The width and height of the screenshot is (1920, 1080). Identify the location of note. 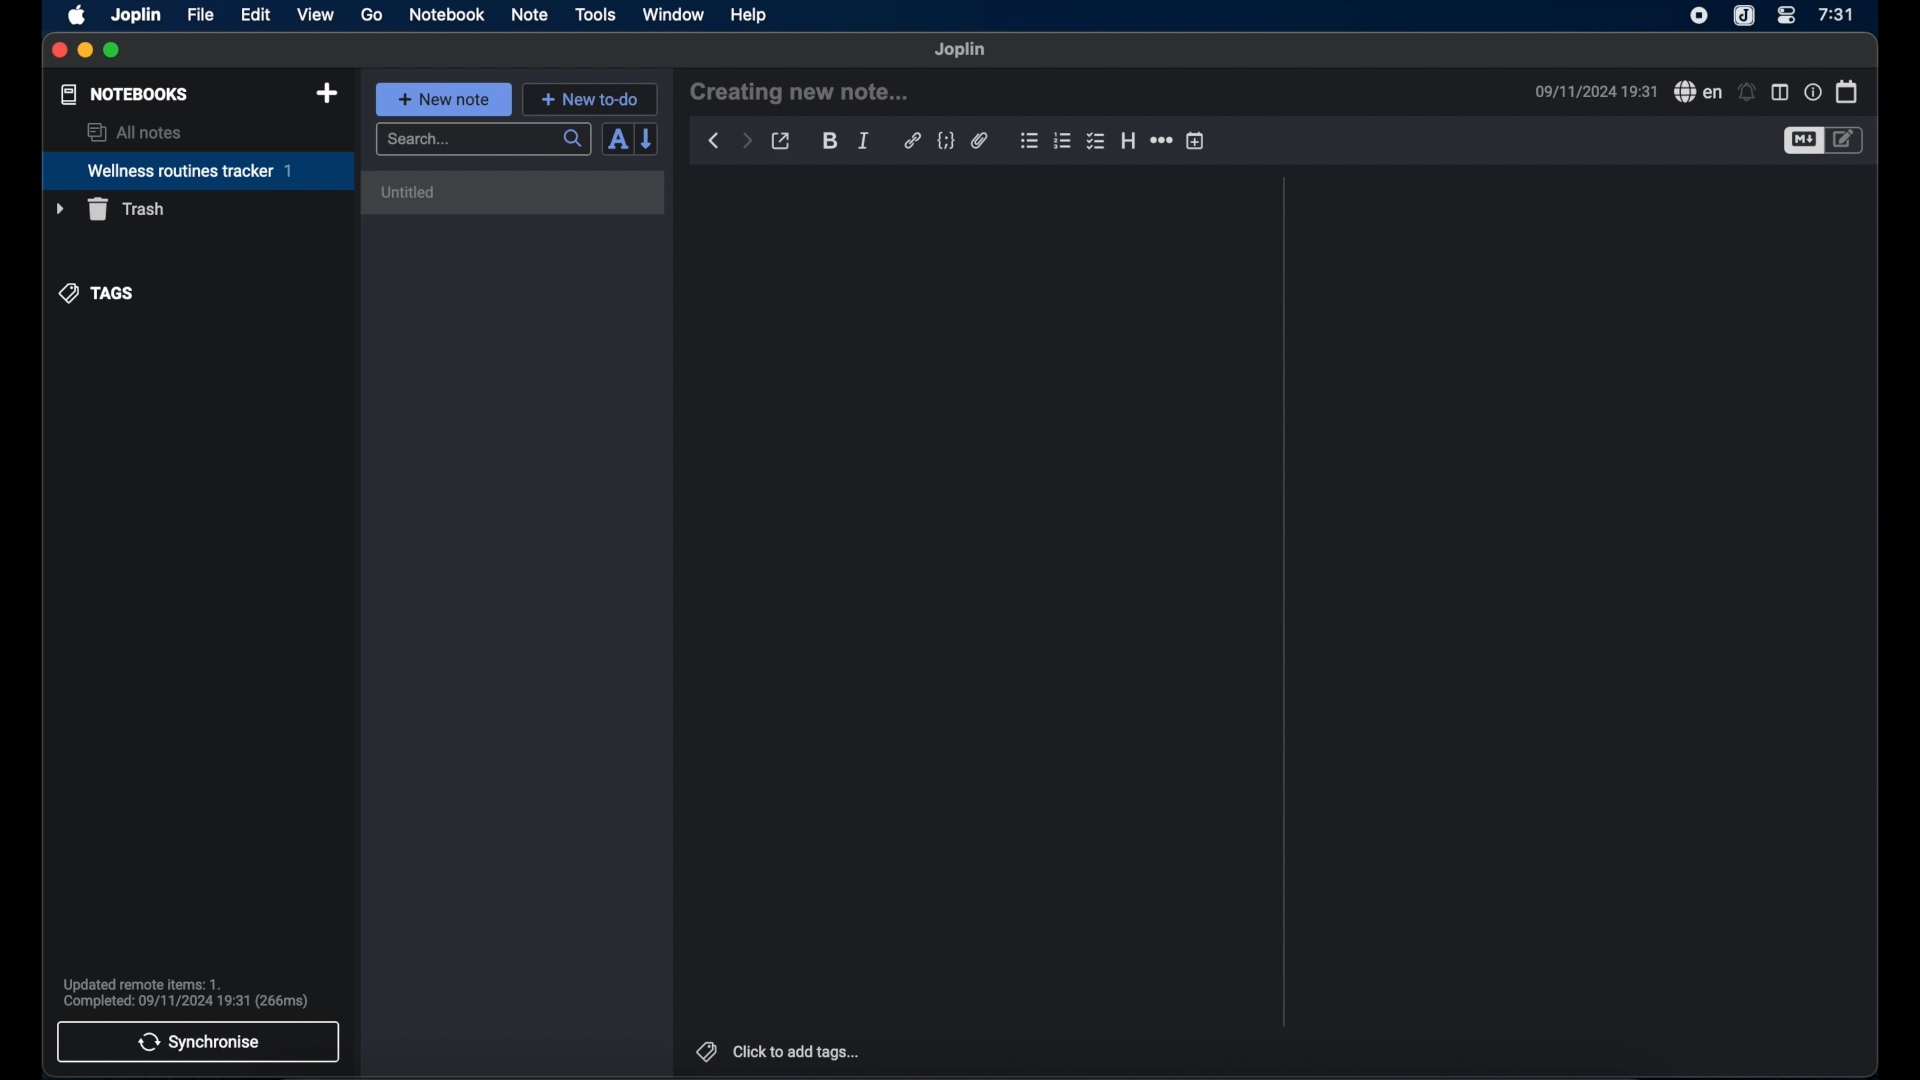
(530, 16).